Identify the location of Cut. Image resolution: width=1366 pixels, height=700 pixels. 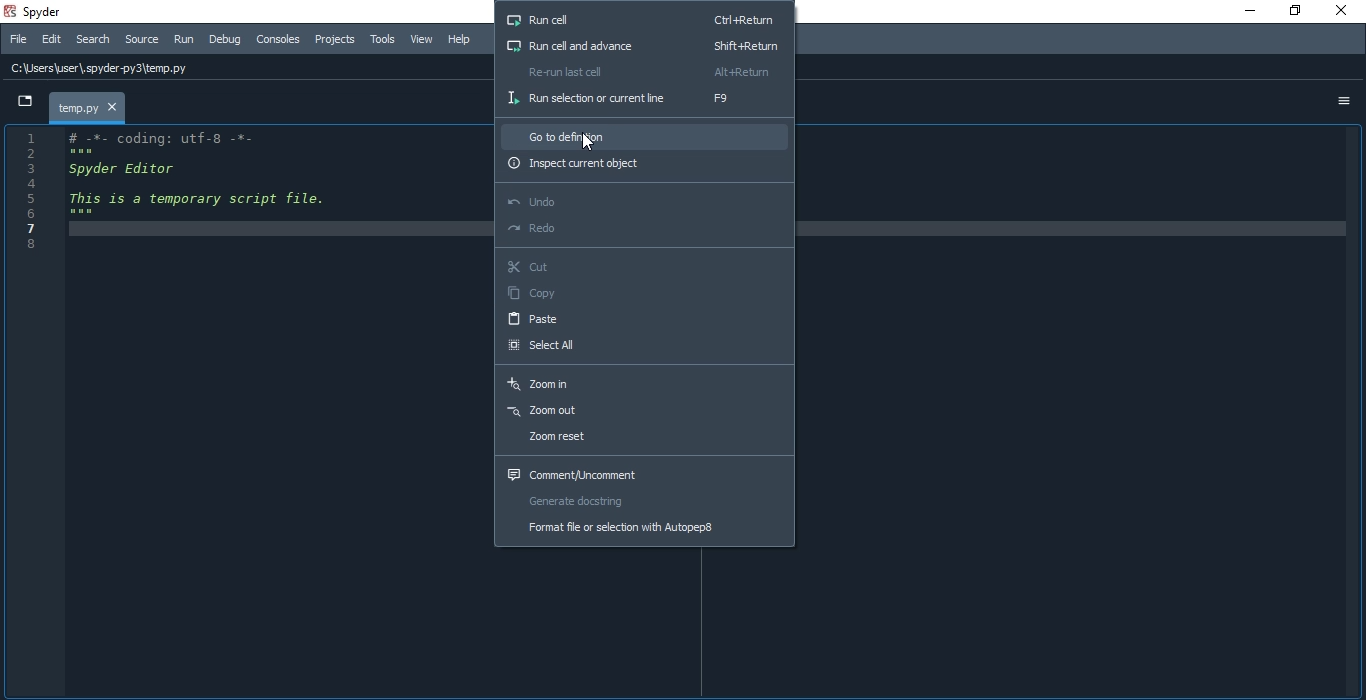
(643, 269).